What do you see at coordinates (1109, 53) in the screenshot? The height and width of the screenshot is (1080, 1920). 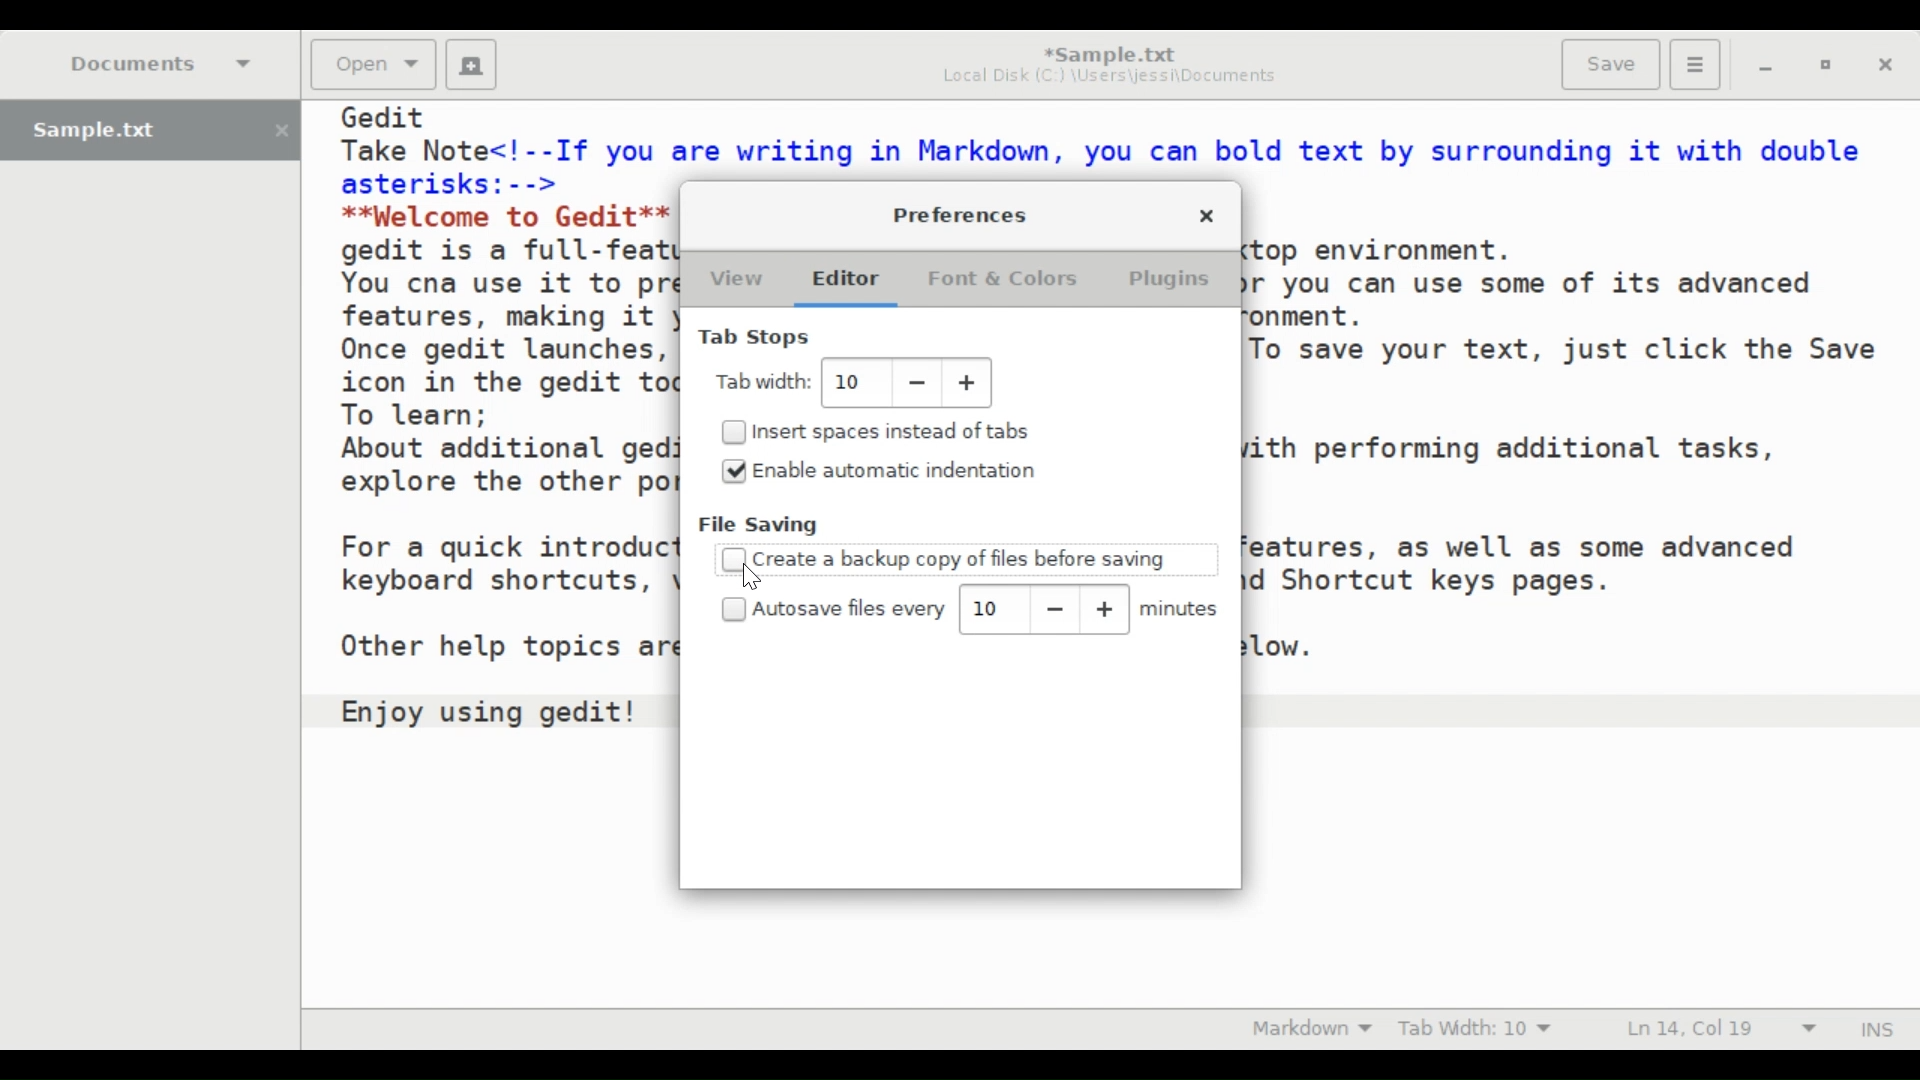 I see `*Sample.txt` at bounding box center [1109, 53].